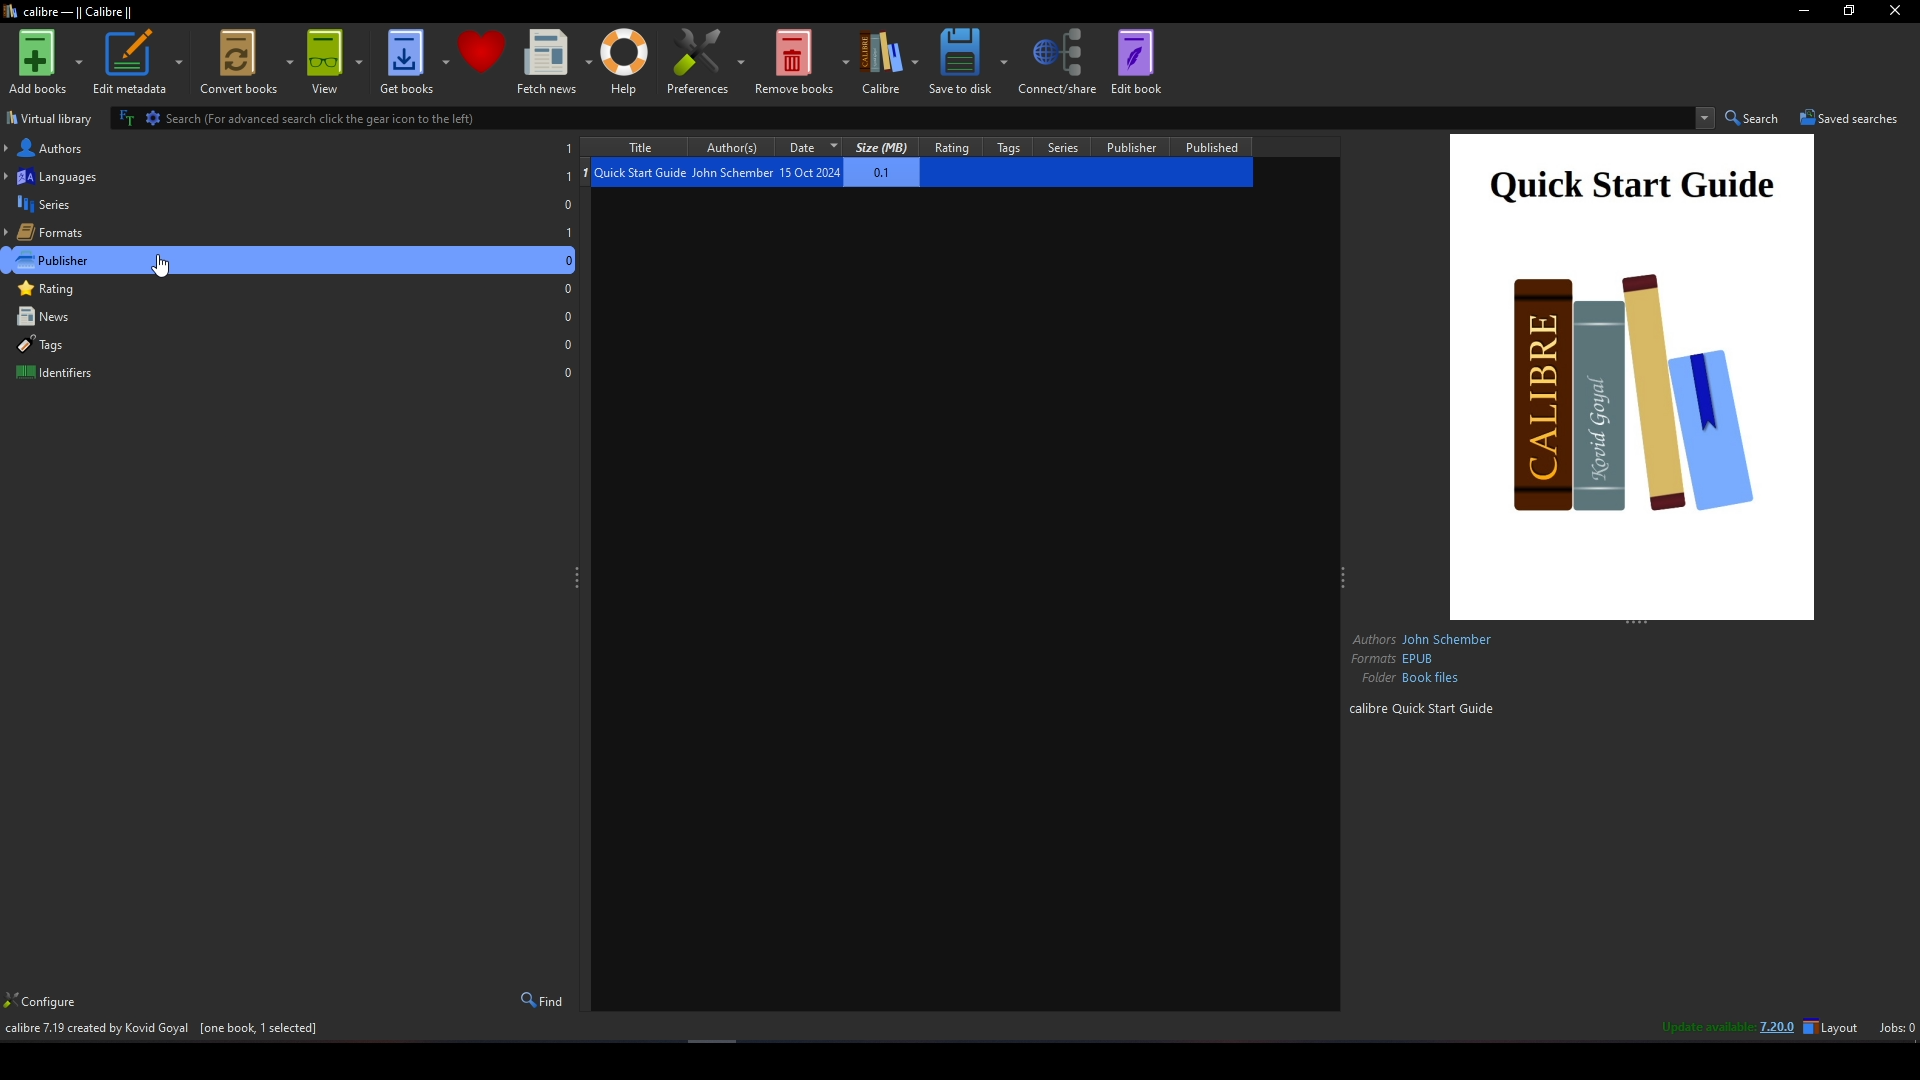 This screenshot has width=1920, height=1080. Describe the element at coordinates (165, 1030) in the screenshot. I see `calibre 7.19 created by Kovid Goyal [one book, 1 selectet` at that location.